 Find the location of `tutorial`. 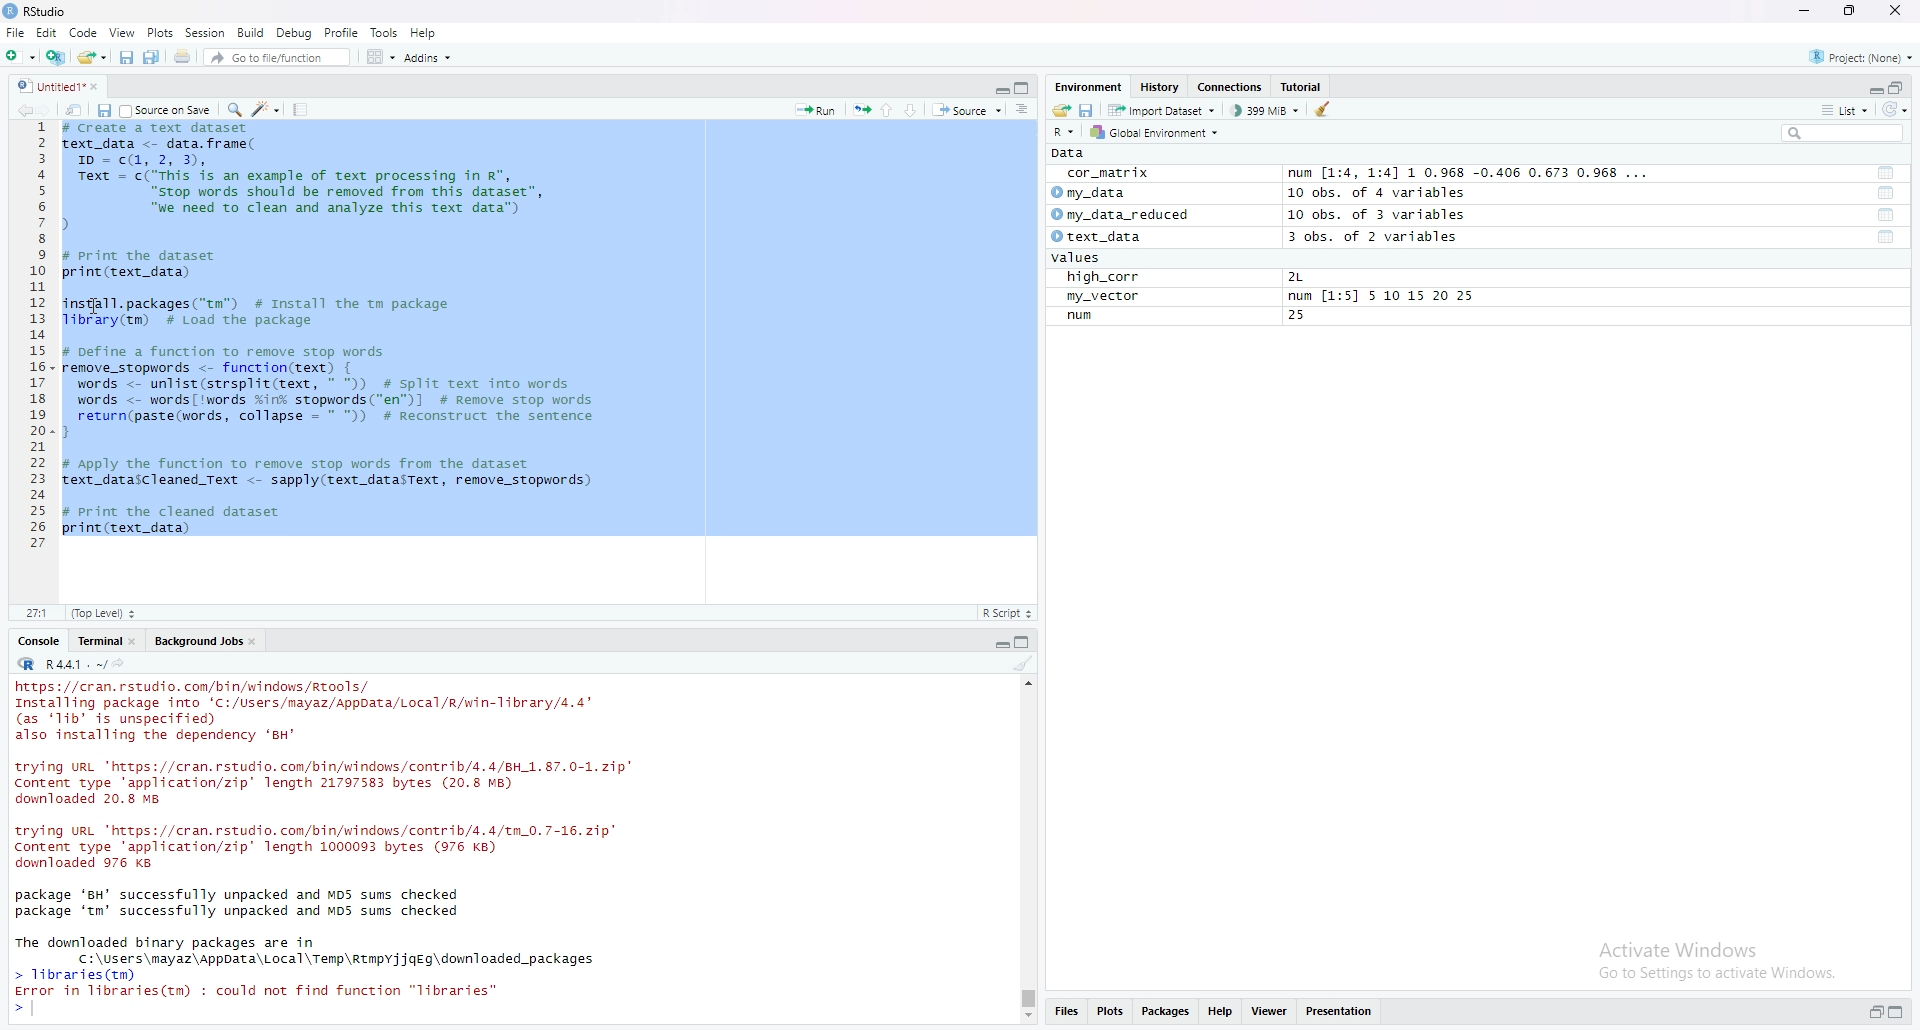

tutorial is located at coordinates (1301, 87).